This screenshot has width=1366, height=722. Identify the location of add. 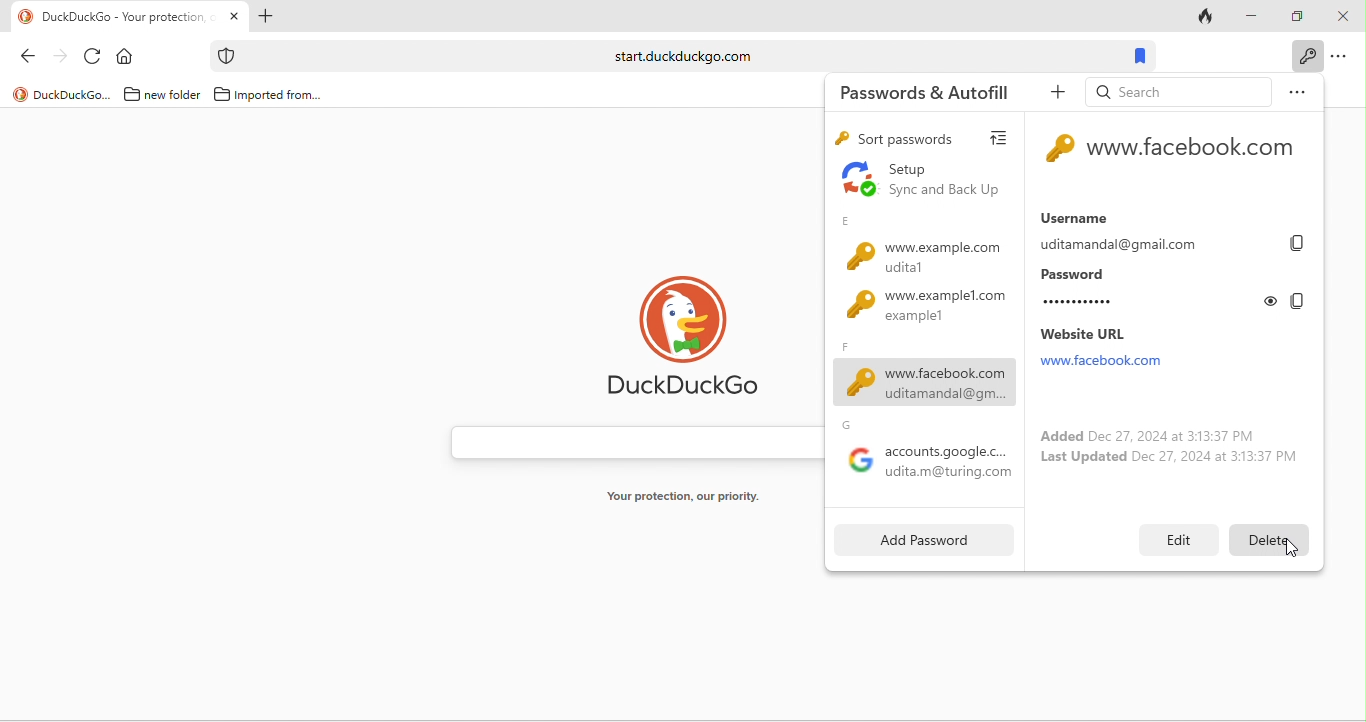
(1052, 96).